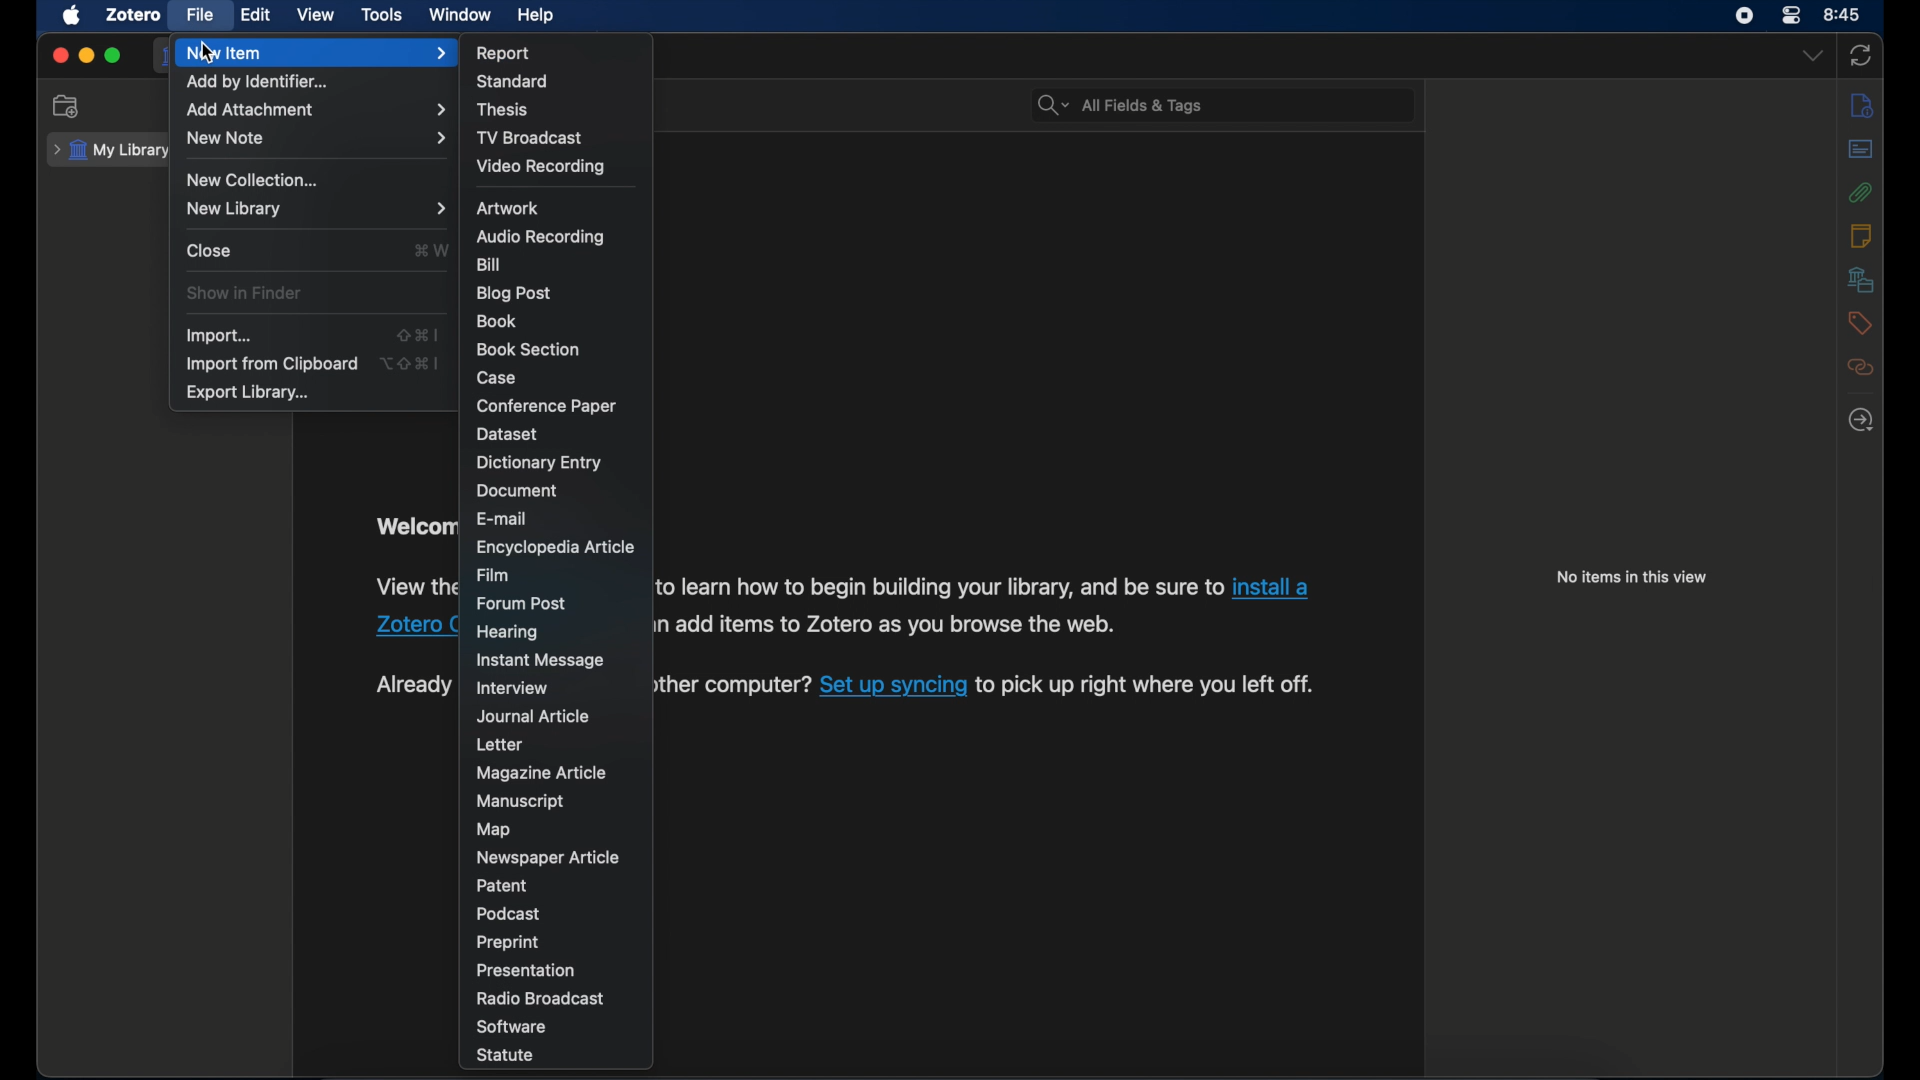 Image resolution: width=1920 pixels, height=1080 pixels. What do you see at coordinates (1862, 56) in the screenshot?
I see `sync` at bounding box center [1862, 56].